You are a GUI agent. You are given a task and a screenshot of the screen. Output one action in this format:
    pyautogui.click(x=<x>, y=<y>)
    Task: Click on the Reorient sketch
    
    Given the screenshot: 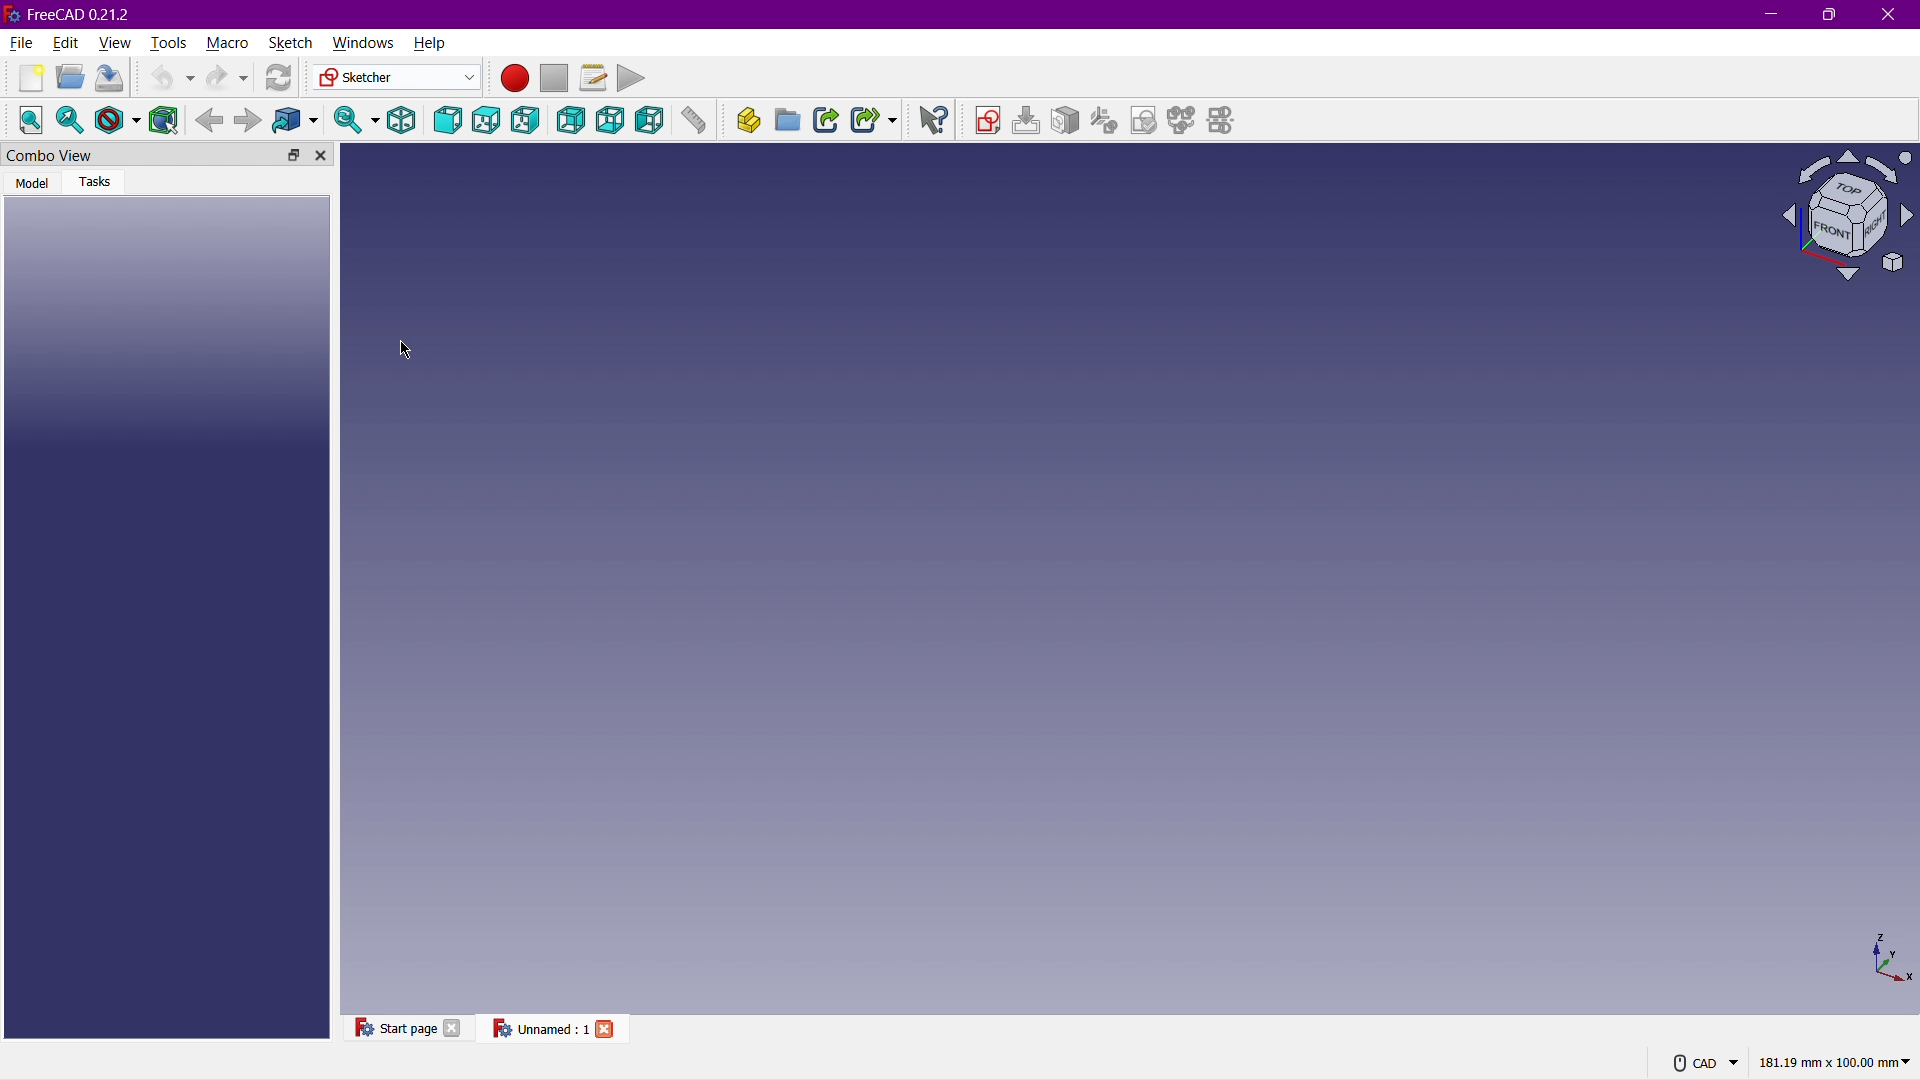 What is the action you would take?
    pyautogui.click(x=1108, y=121)
    